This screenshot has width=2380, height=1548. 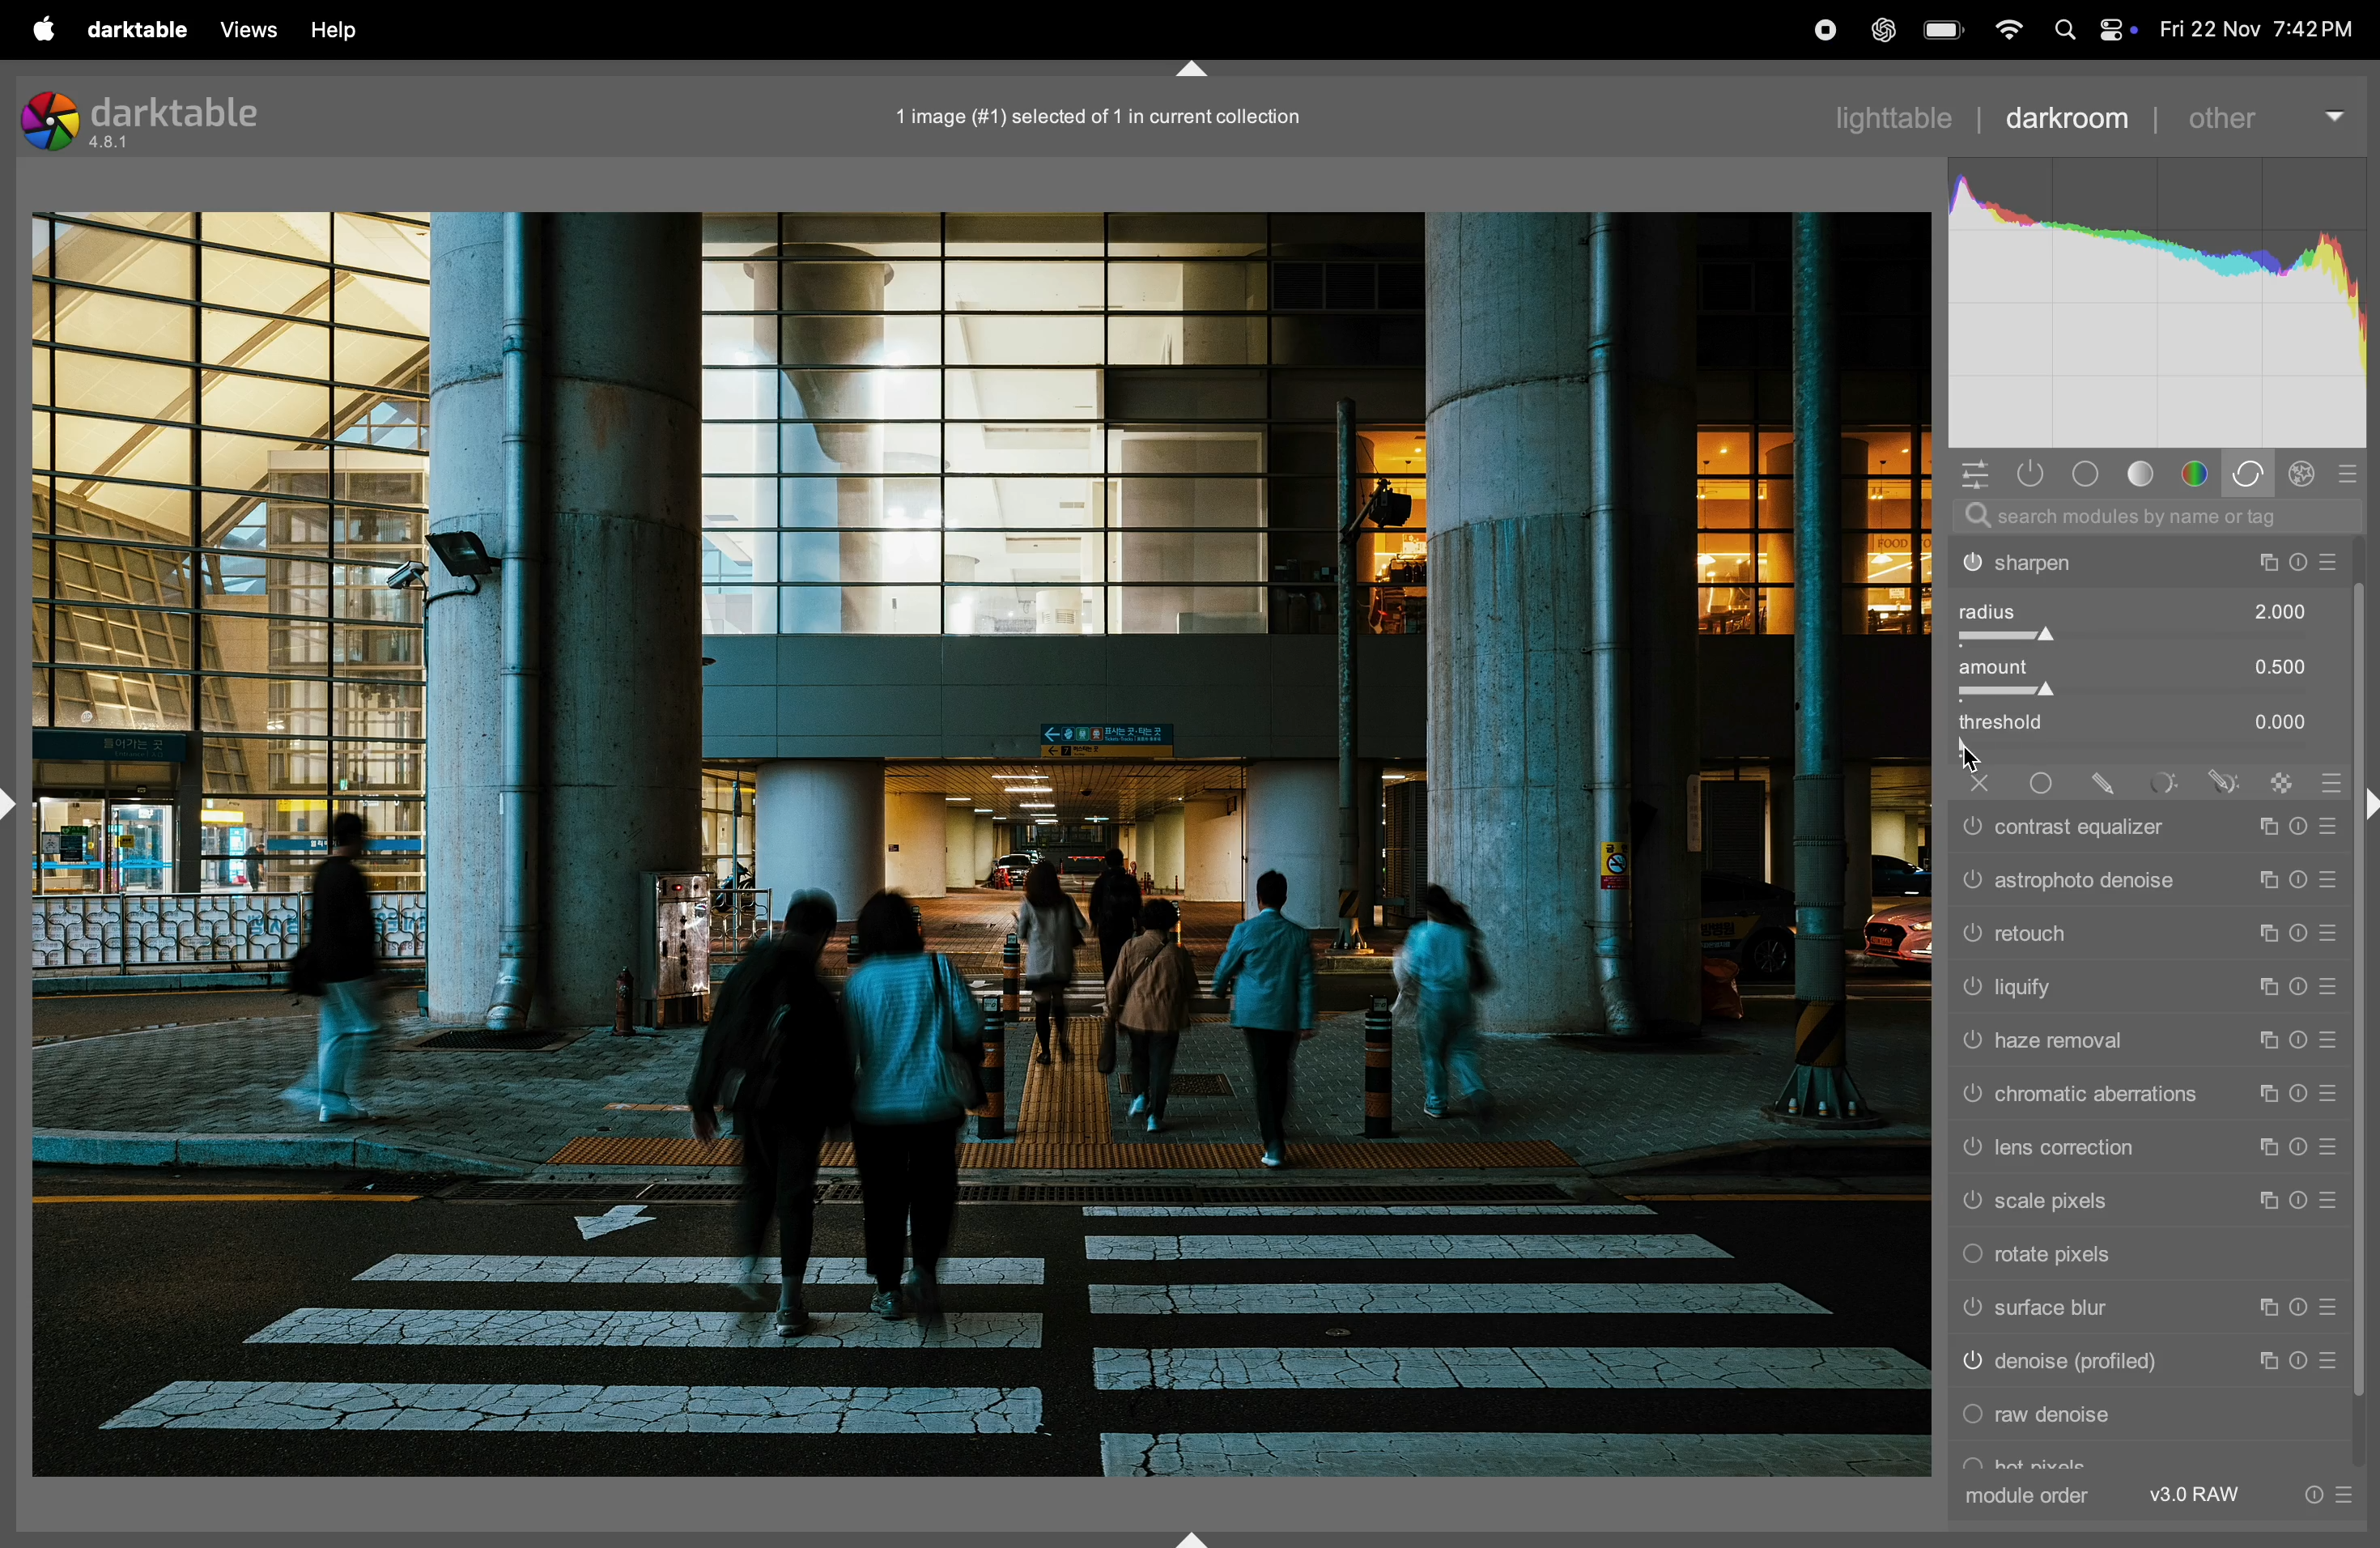 I want to click on help, so click(x=352, y=25).